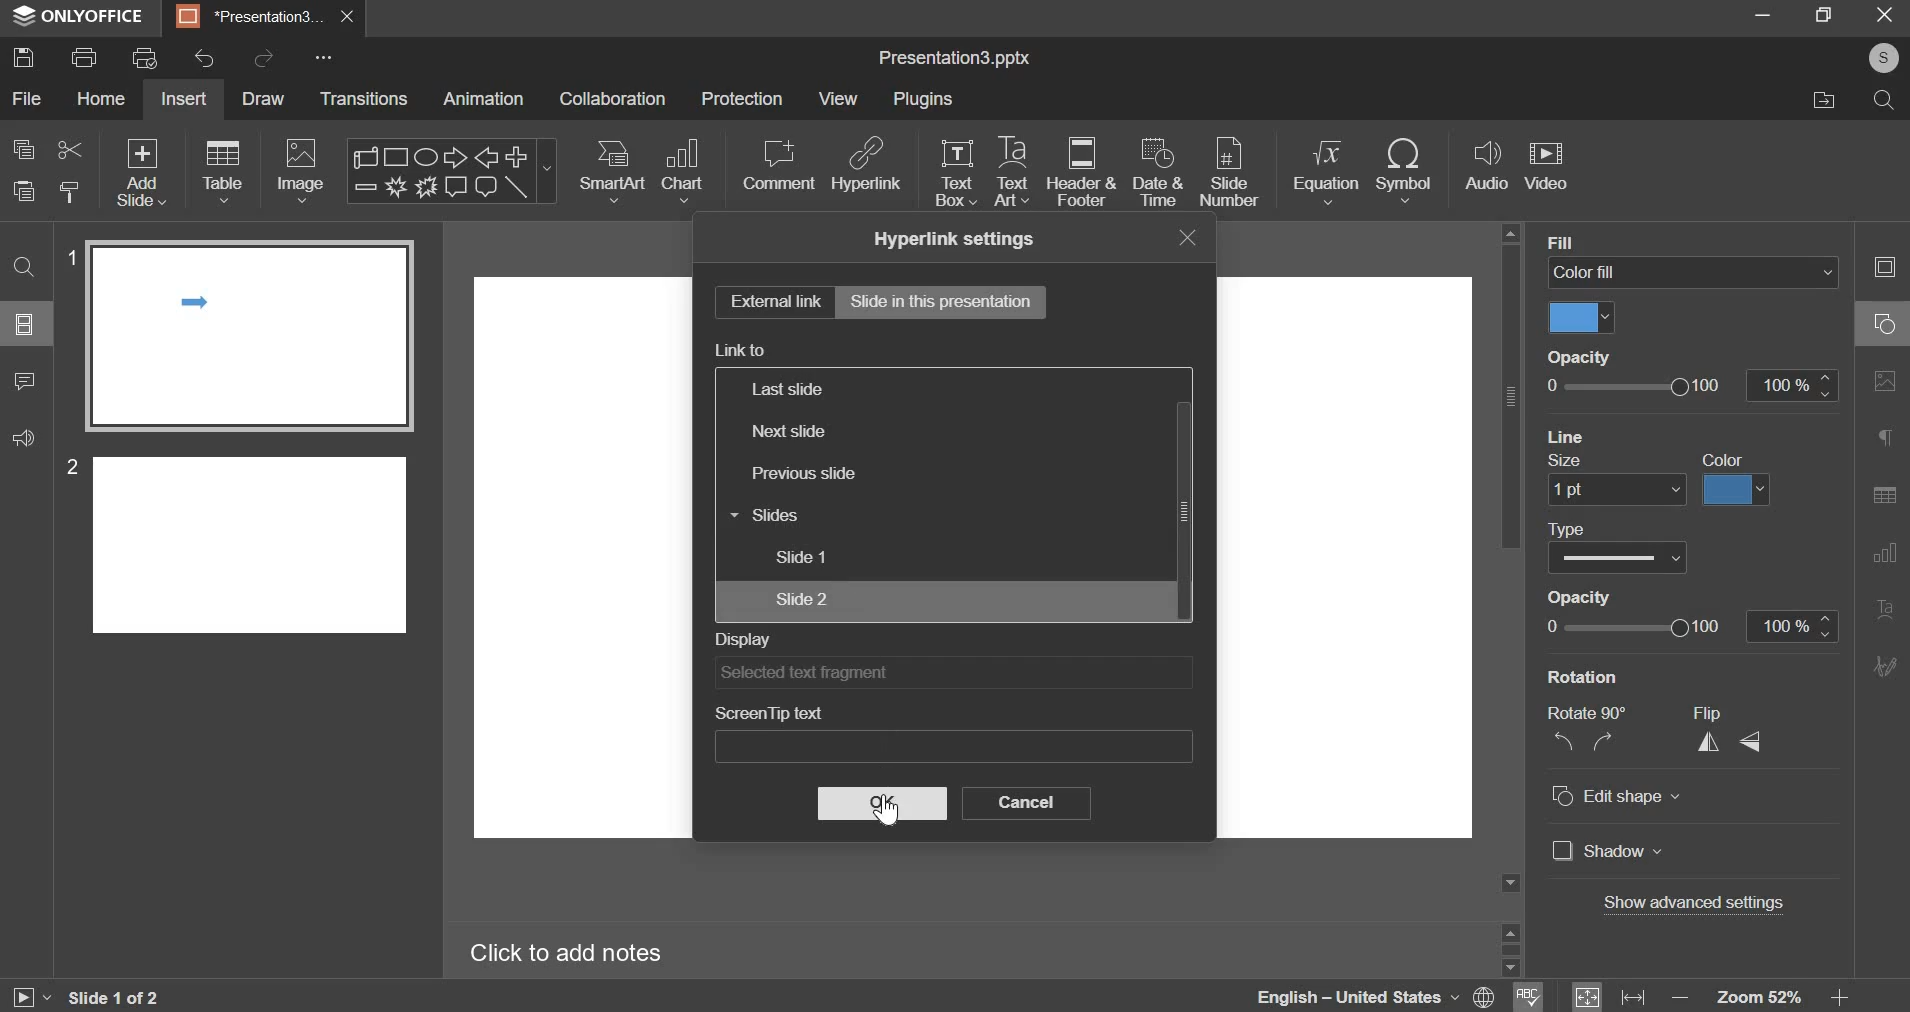 This screenshot has width=1910, height=1012. What do you see at coordinates (455, 187) in the screenshot?
I see `rectangular callout` at bounding box center [455, 187].